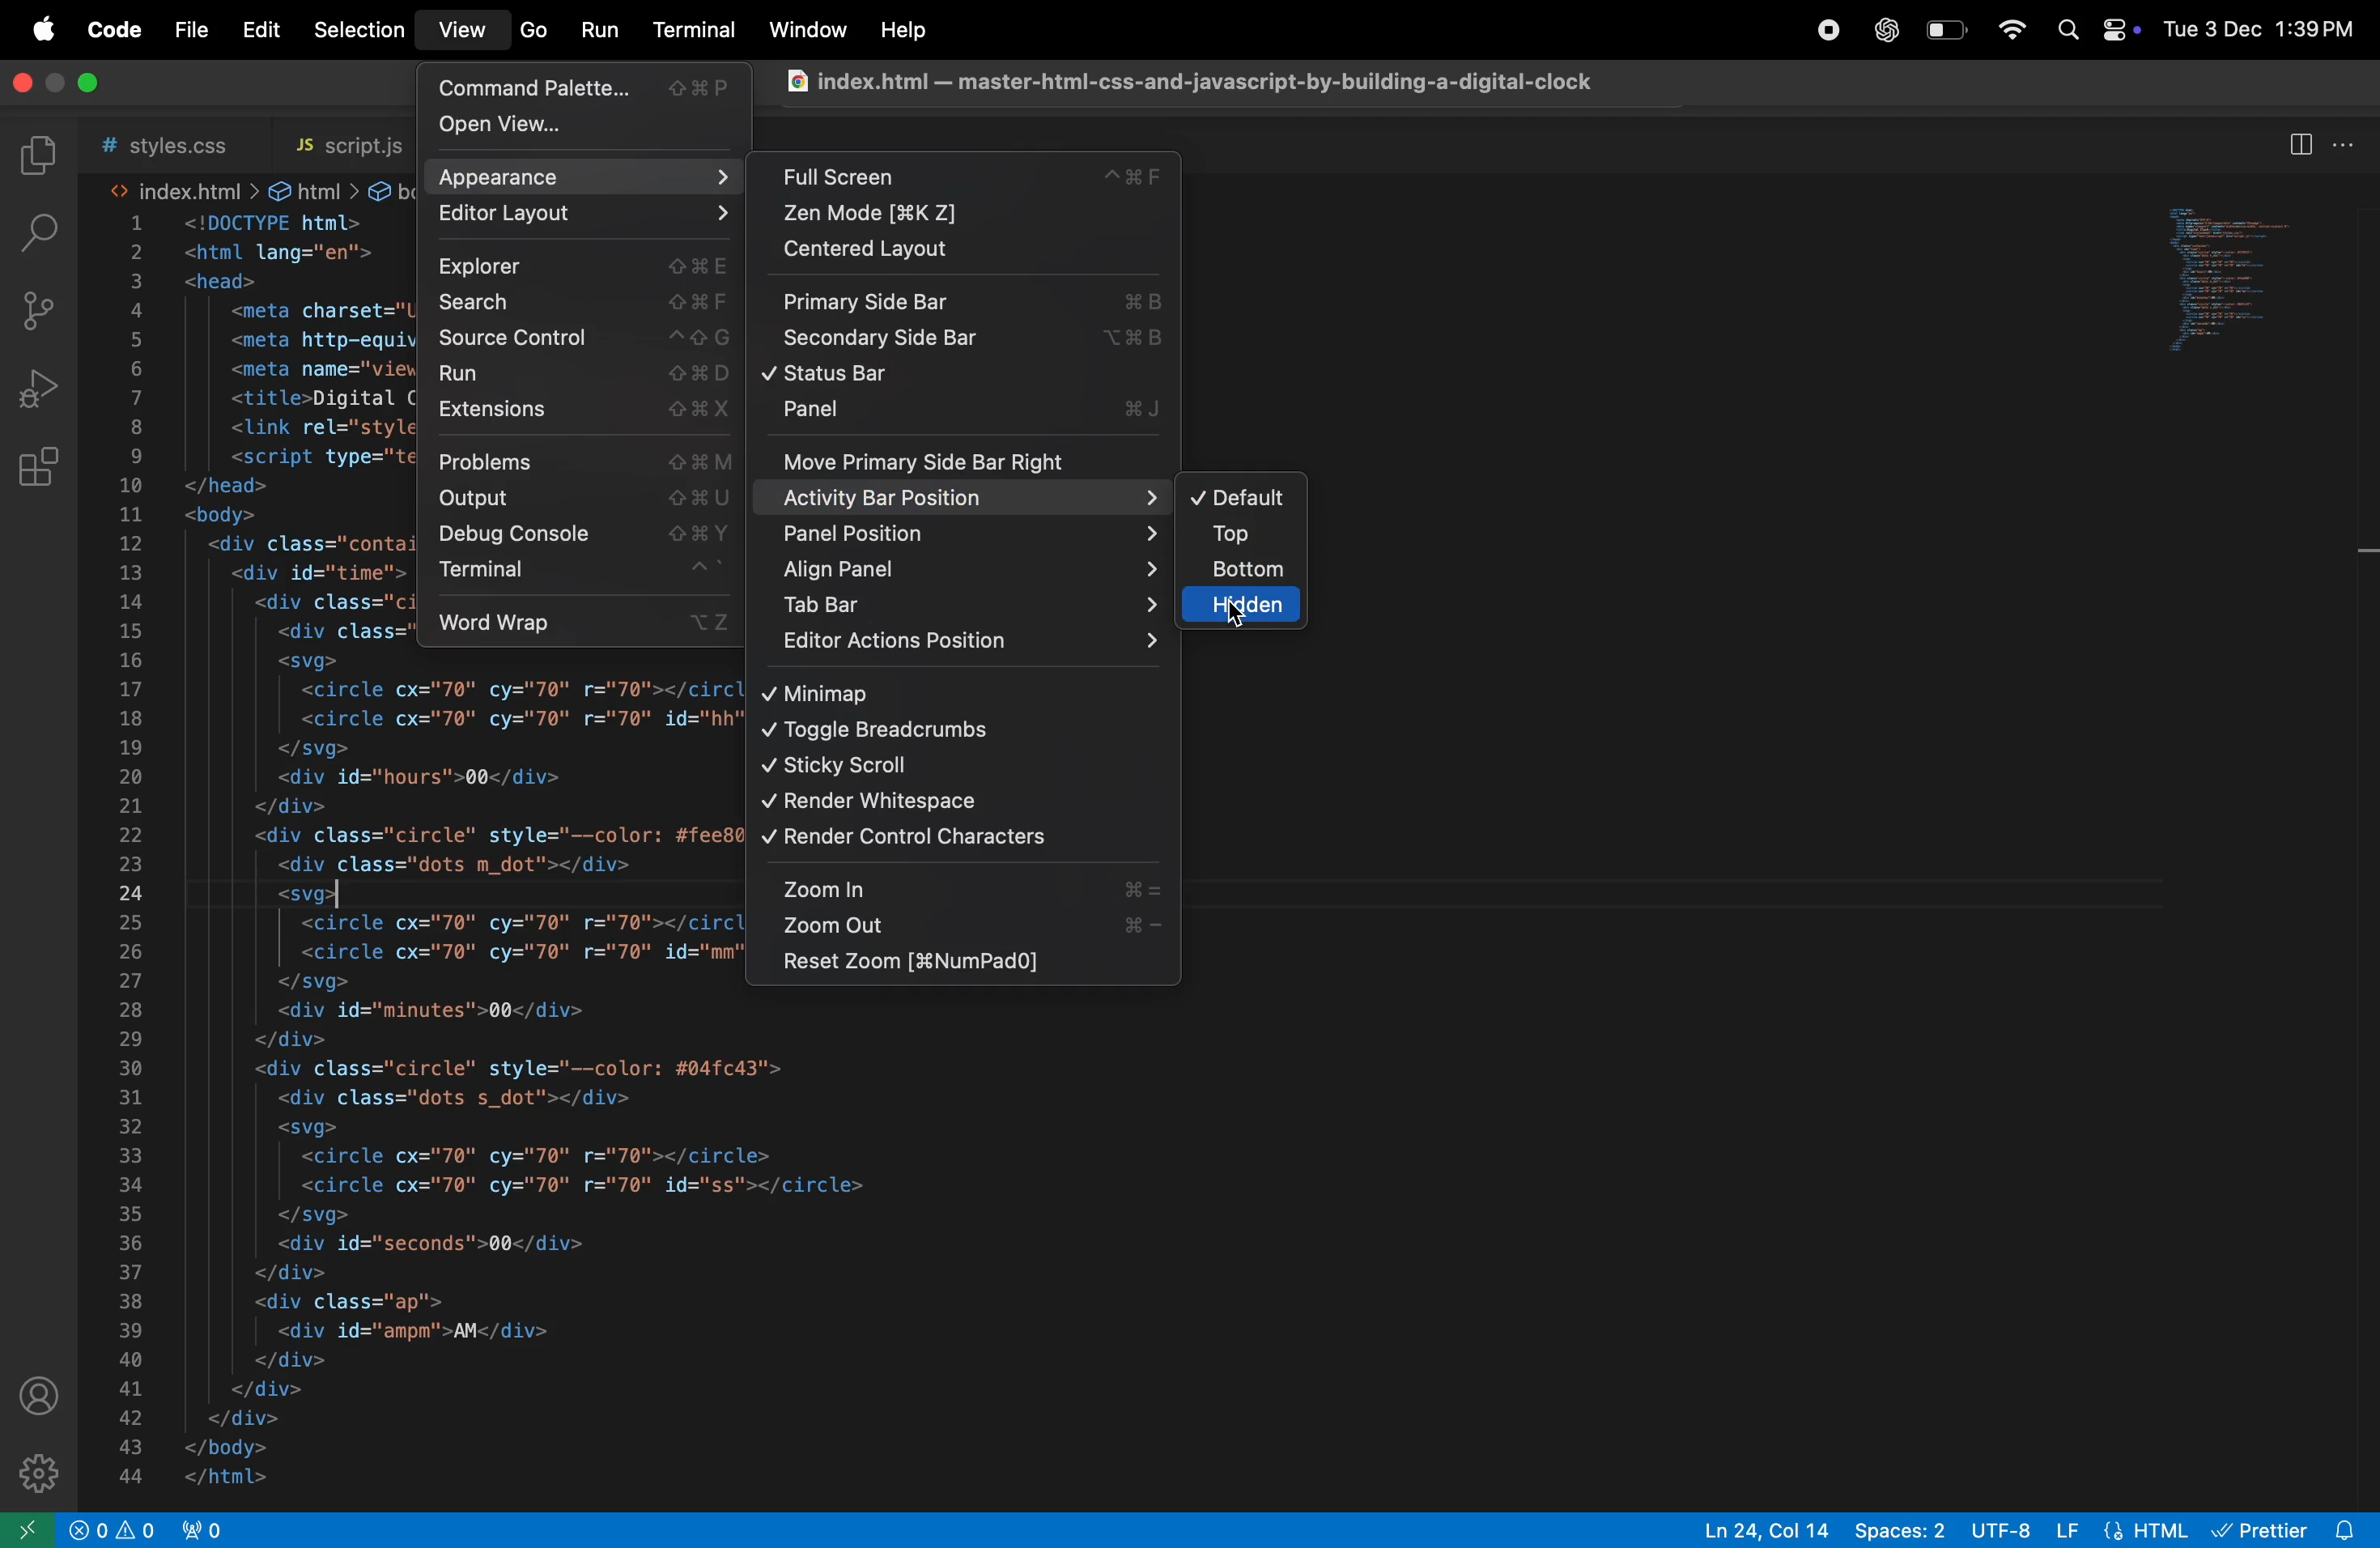  What do you see at coordinates (970, 462) in the screenshot?
I see `move primary side bar` at bounding box center [970, 462].